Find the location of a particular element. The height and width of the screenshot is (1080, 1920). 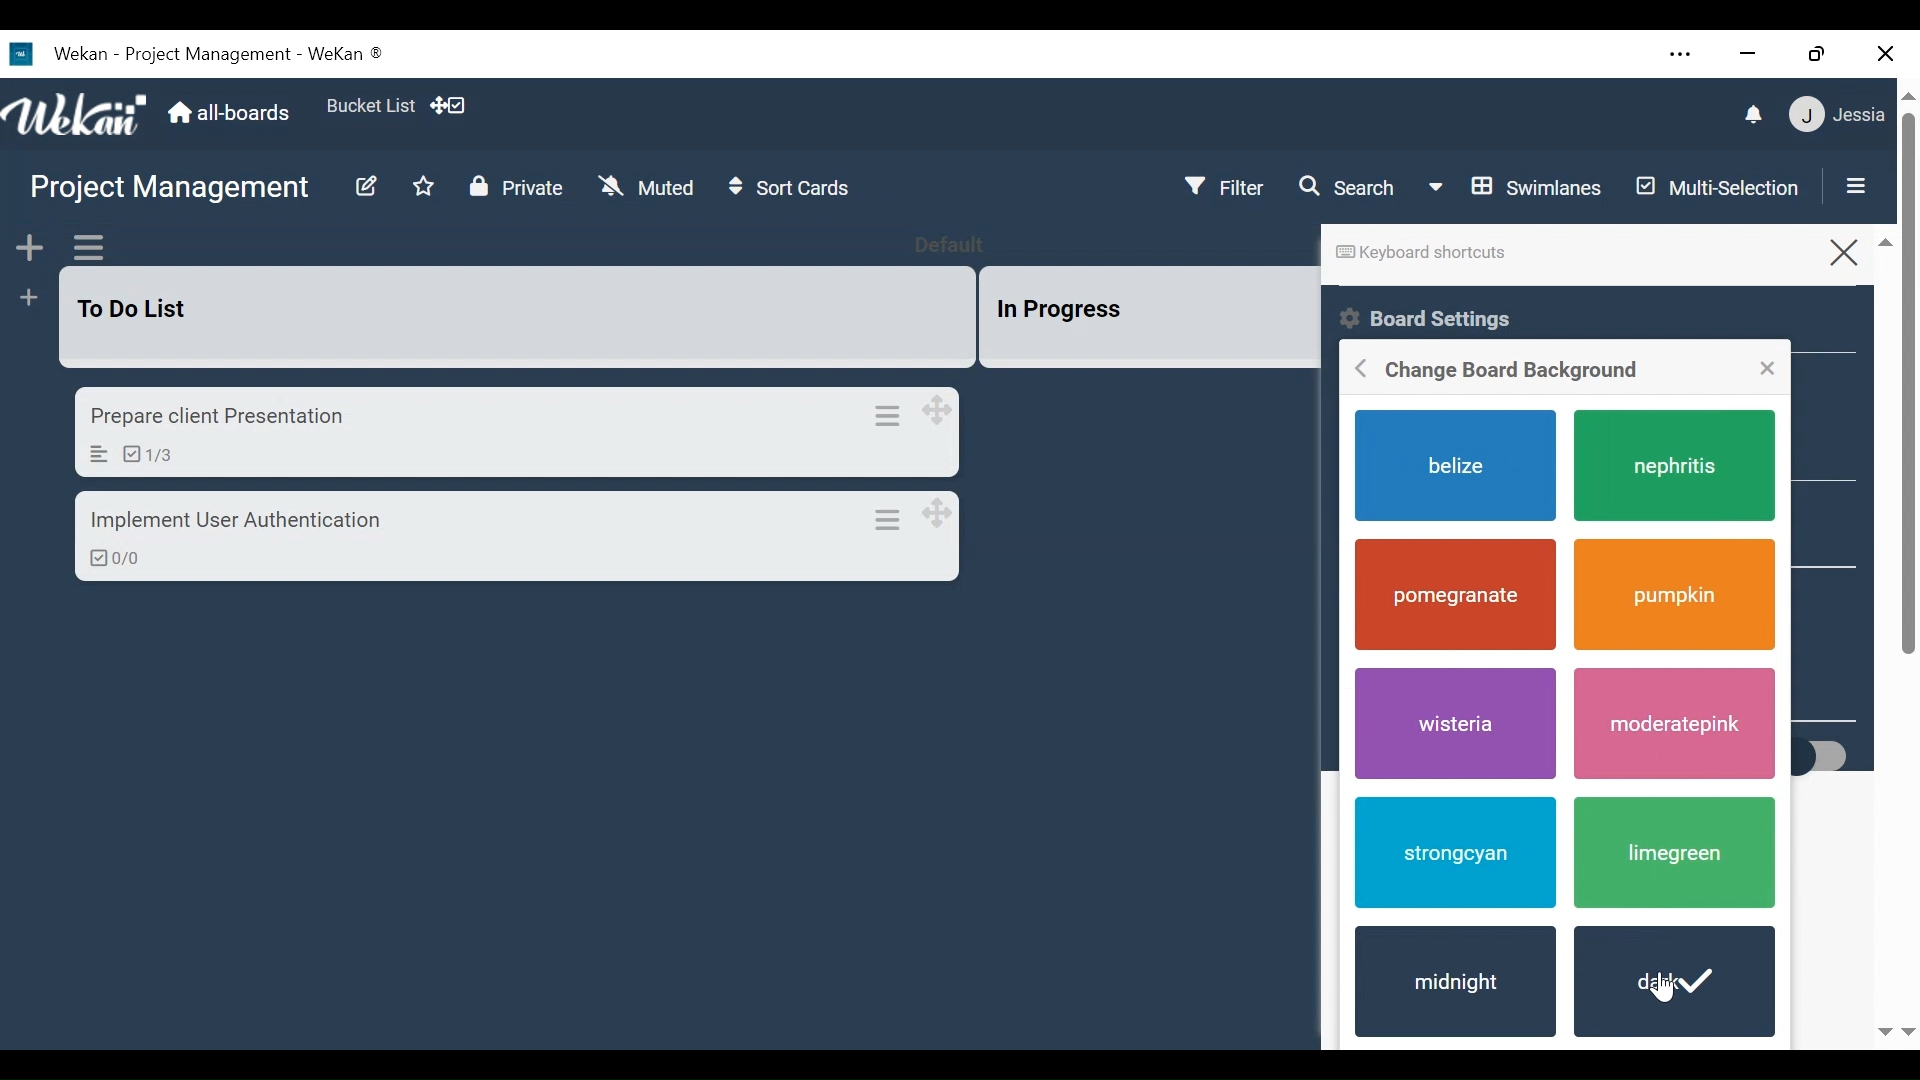

Sort Cards is located at coordinates (797, 190).